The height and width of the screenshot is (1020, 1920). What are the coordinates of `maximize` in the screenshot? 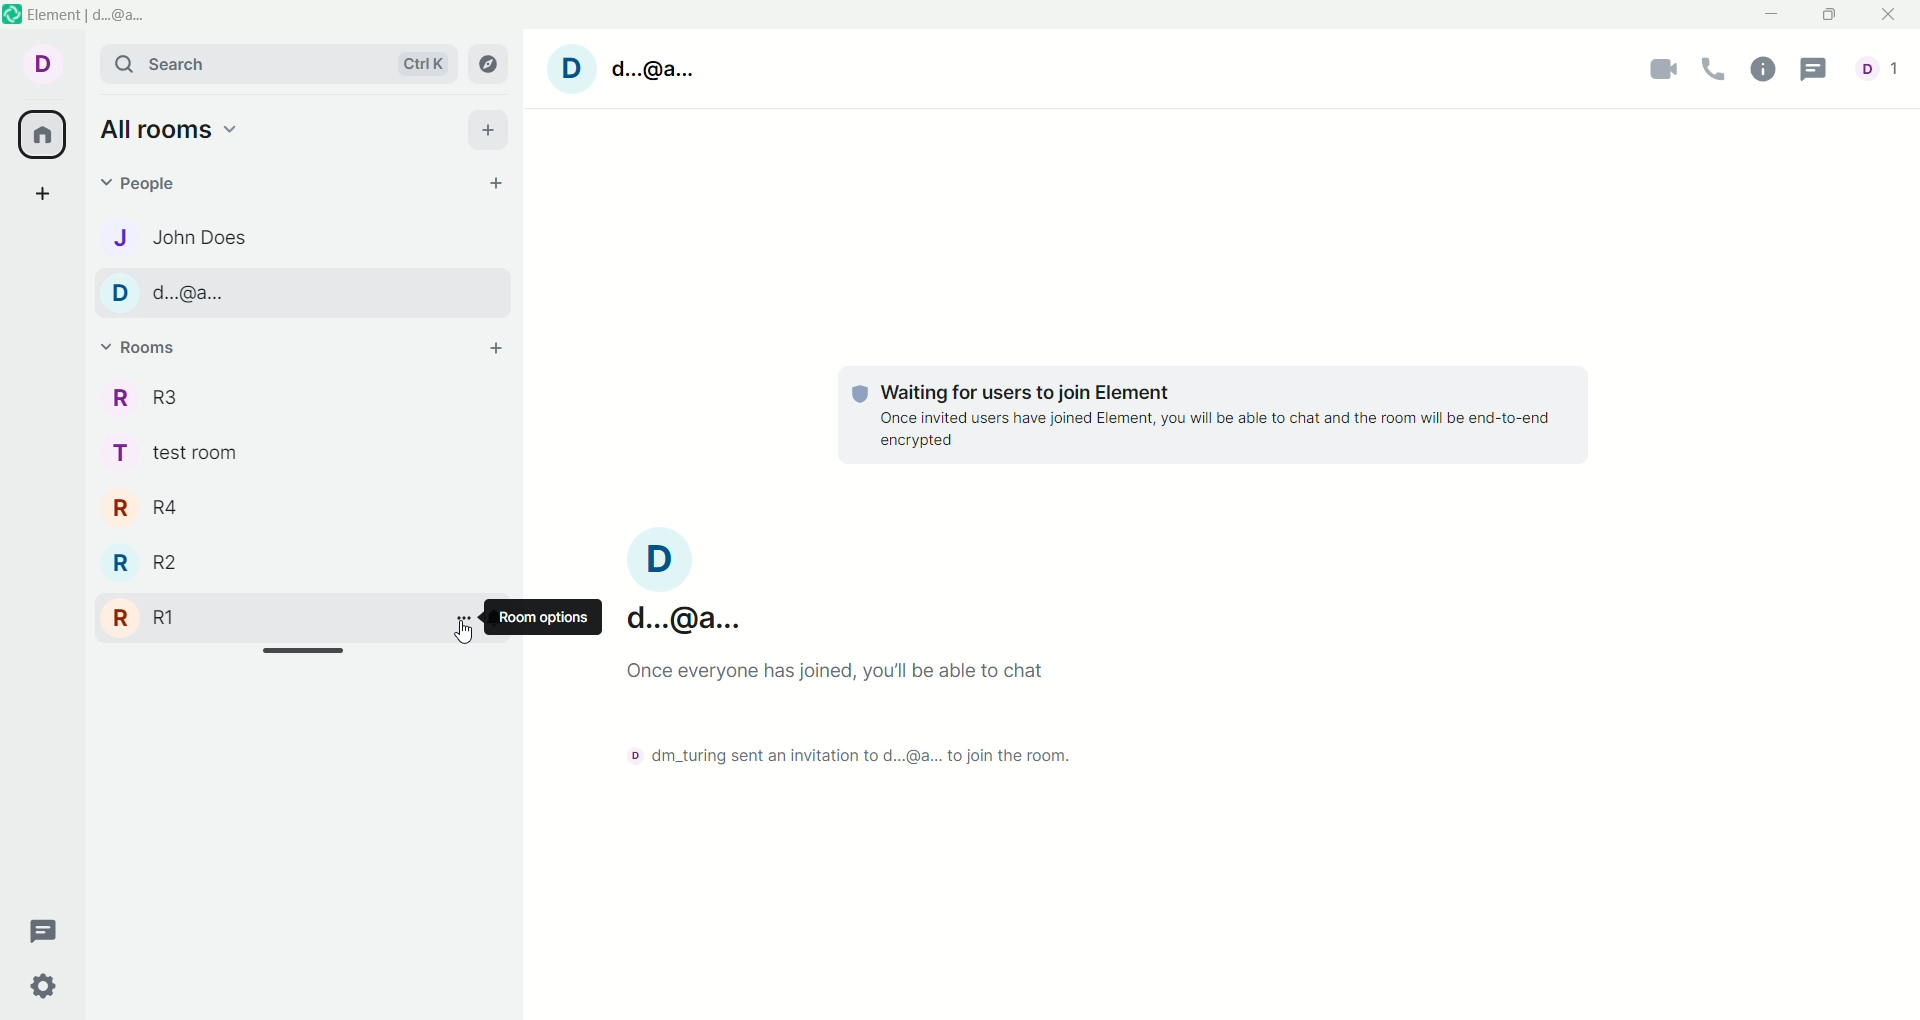 It's located at (1827, 12).